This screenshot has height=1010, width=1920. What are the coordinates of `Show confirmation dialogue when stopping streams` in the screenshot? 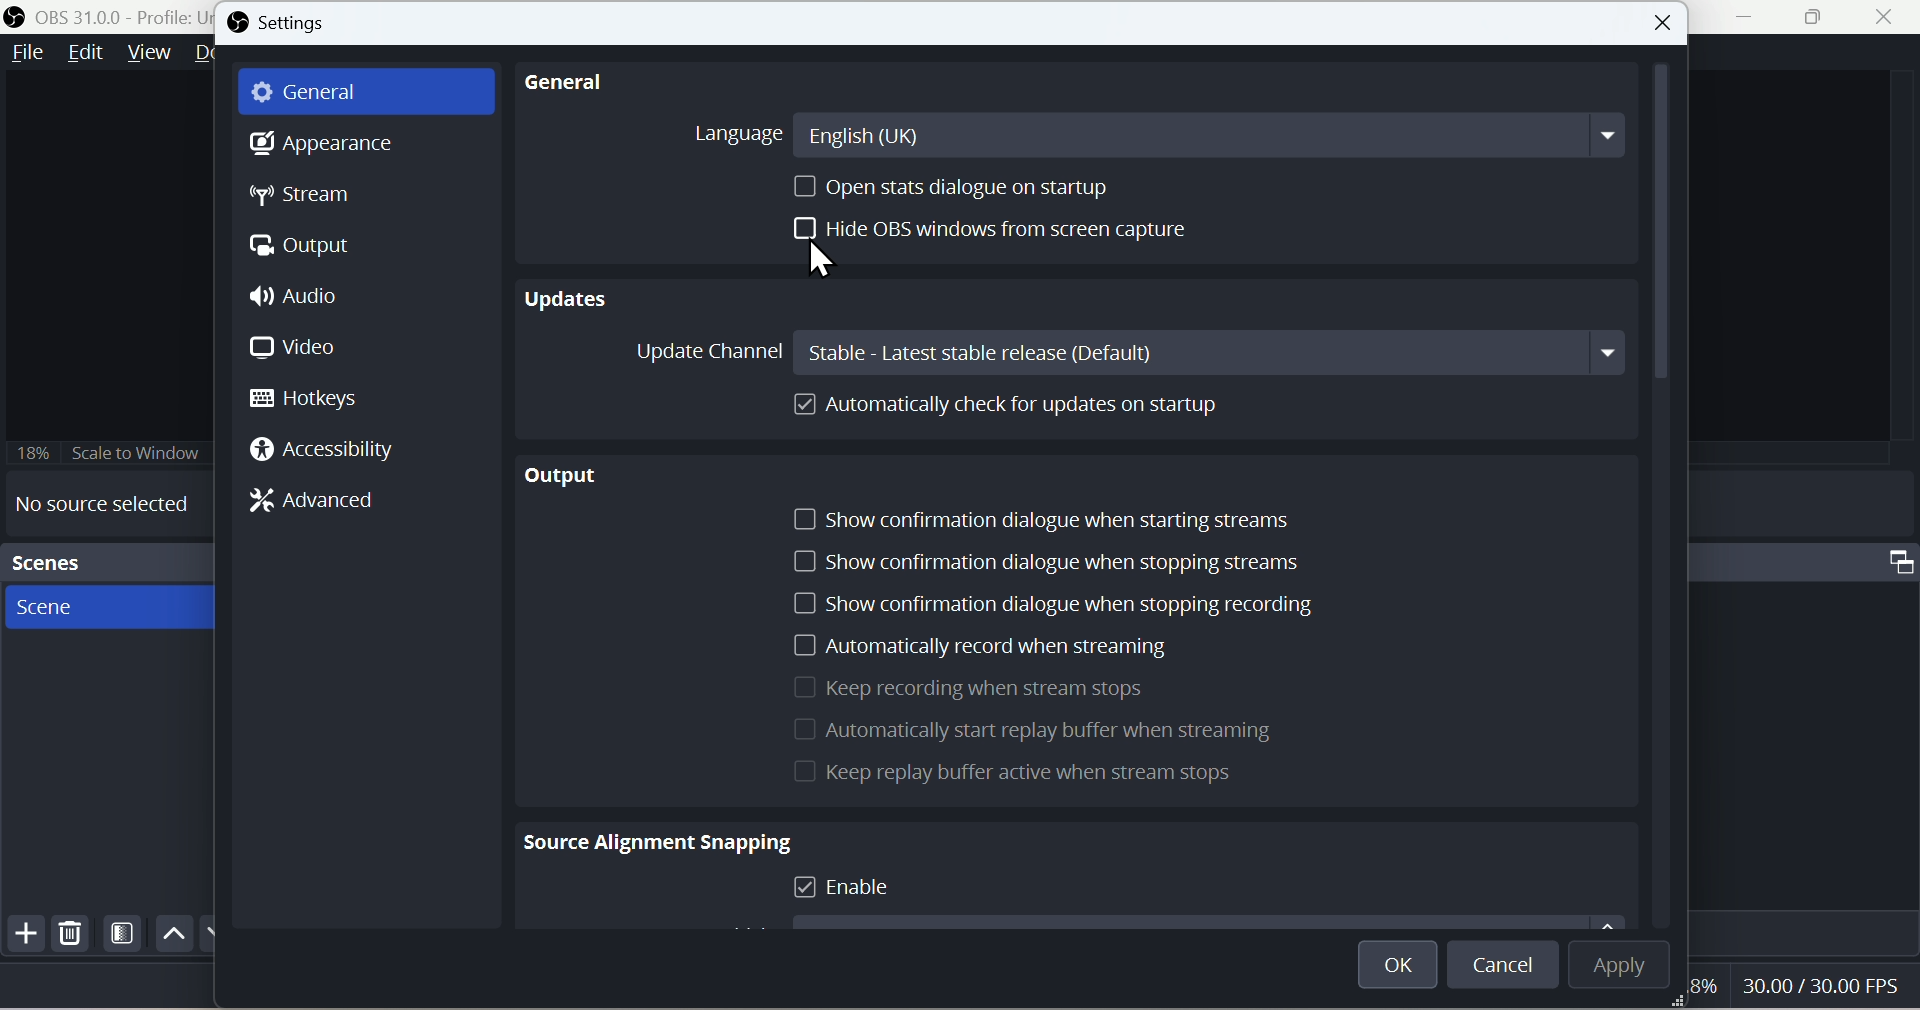 It's located at (1055, 561).